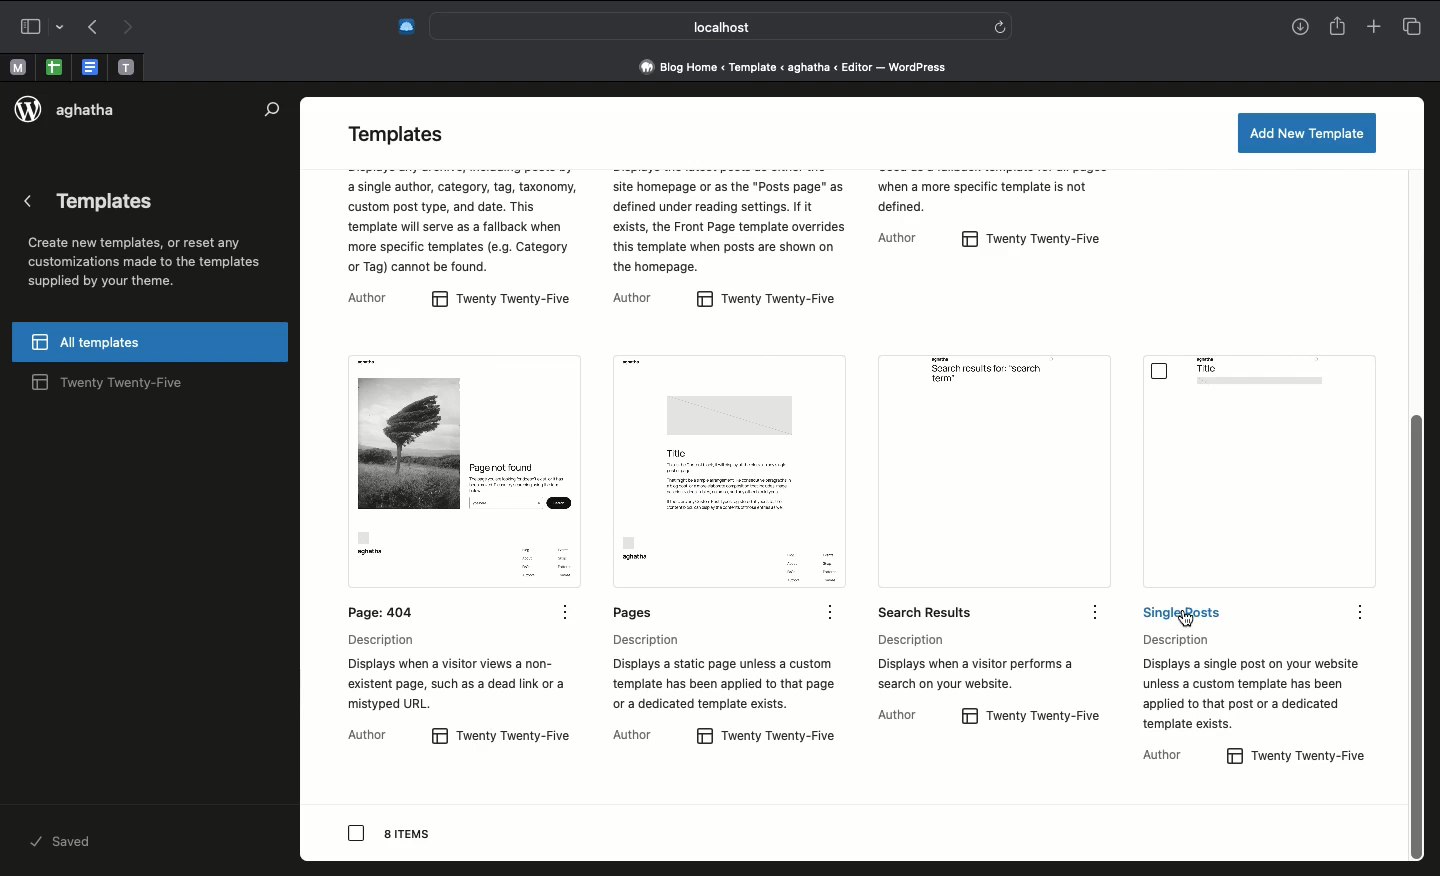 This screenshot has height=876, width=1440. Describe the element at coordinates (92, 28) in the screenshot. I see `Back` at that location.